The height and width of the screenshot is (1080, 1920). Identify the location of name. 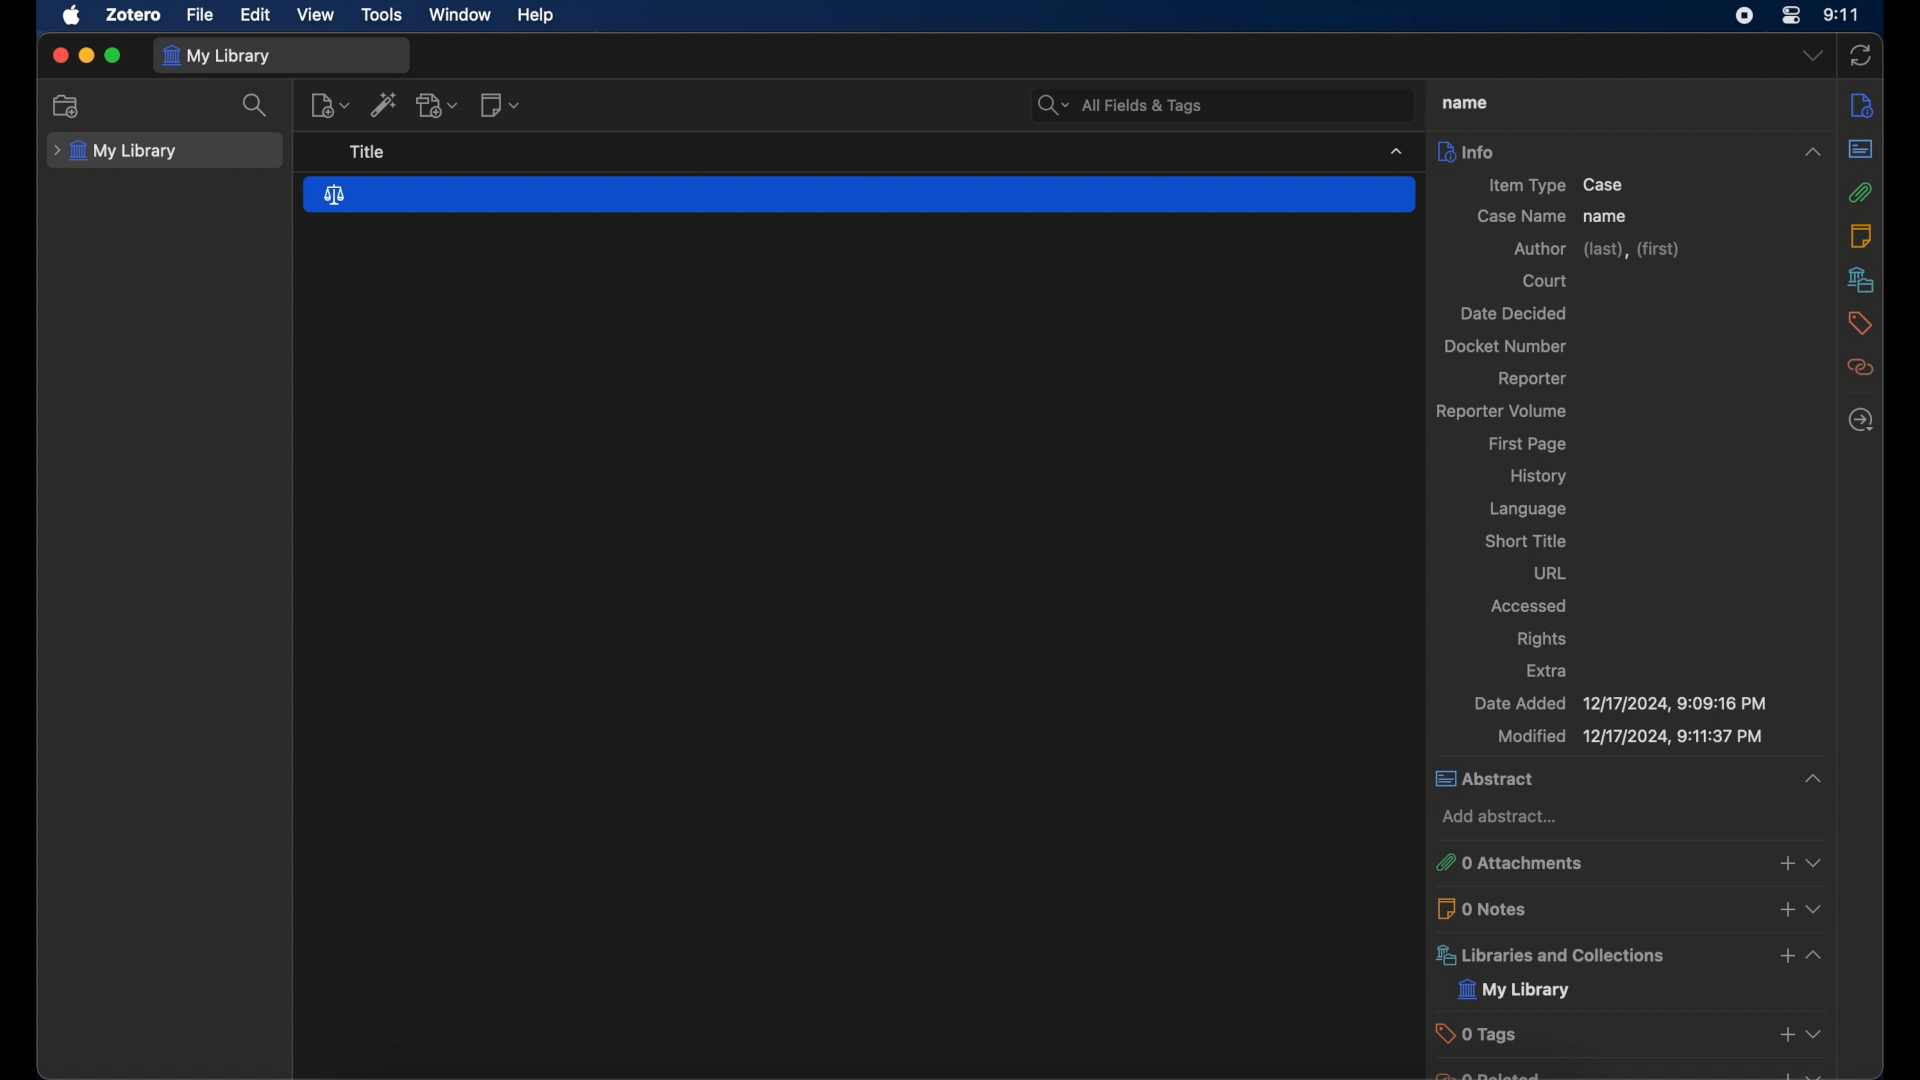
(1606, 216).